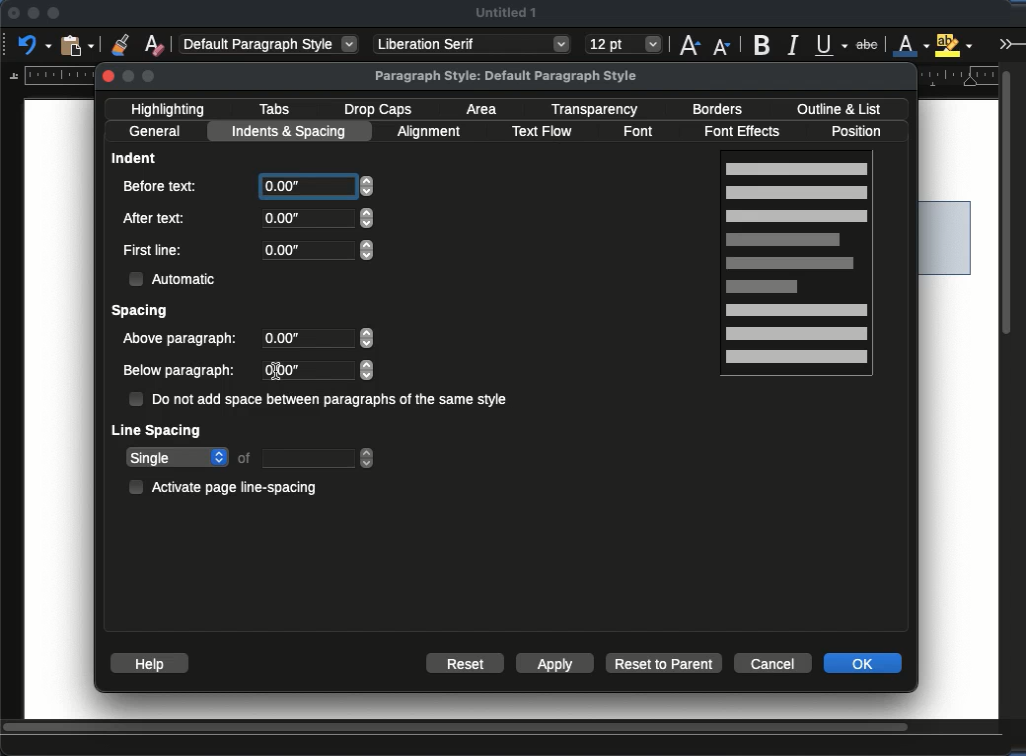 The height and width of the screenshot is (756, 1026). Describe the element at coordinates (171, 109) in the screenshot. I see `highlighting` at that location.